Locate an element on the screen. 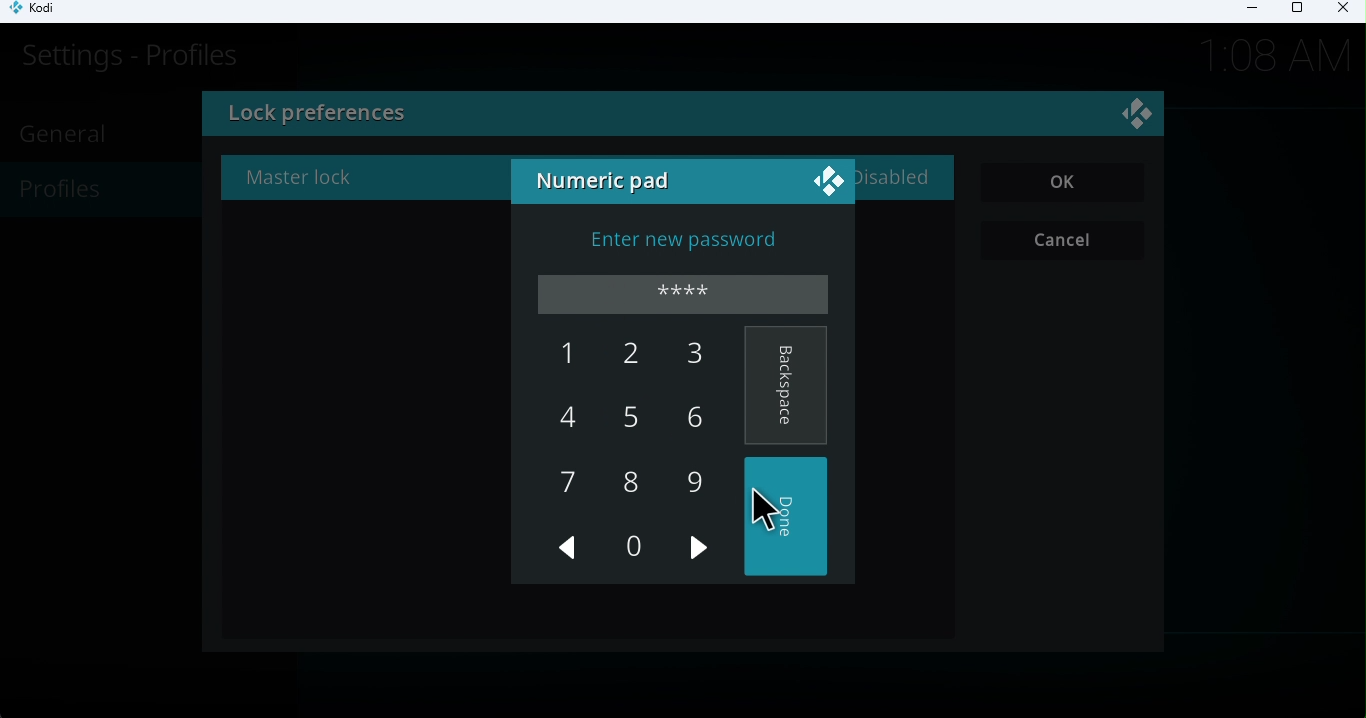 Image resolution: width=1366 pixels, height=718 pixels. 7 is located at coordinates (569, 486).